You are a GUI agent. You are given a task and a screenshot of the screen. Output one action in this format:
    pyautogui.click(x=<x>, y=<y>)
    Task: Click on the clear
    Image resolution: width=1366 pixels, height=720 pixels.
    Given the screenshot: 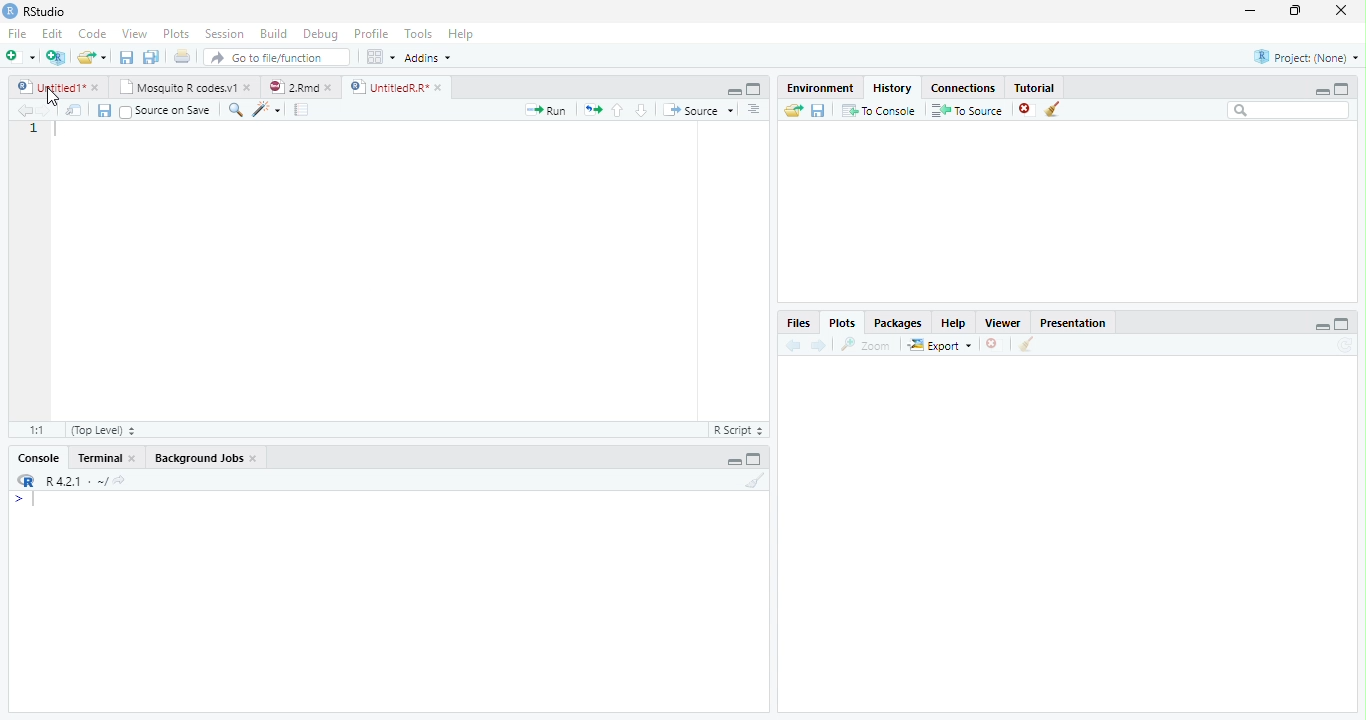 What is the action you would take?
    pyautogui.click(x=1053, y=110)
    